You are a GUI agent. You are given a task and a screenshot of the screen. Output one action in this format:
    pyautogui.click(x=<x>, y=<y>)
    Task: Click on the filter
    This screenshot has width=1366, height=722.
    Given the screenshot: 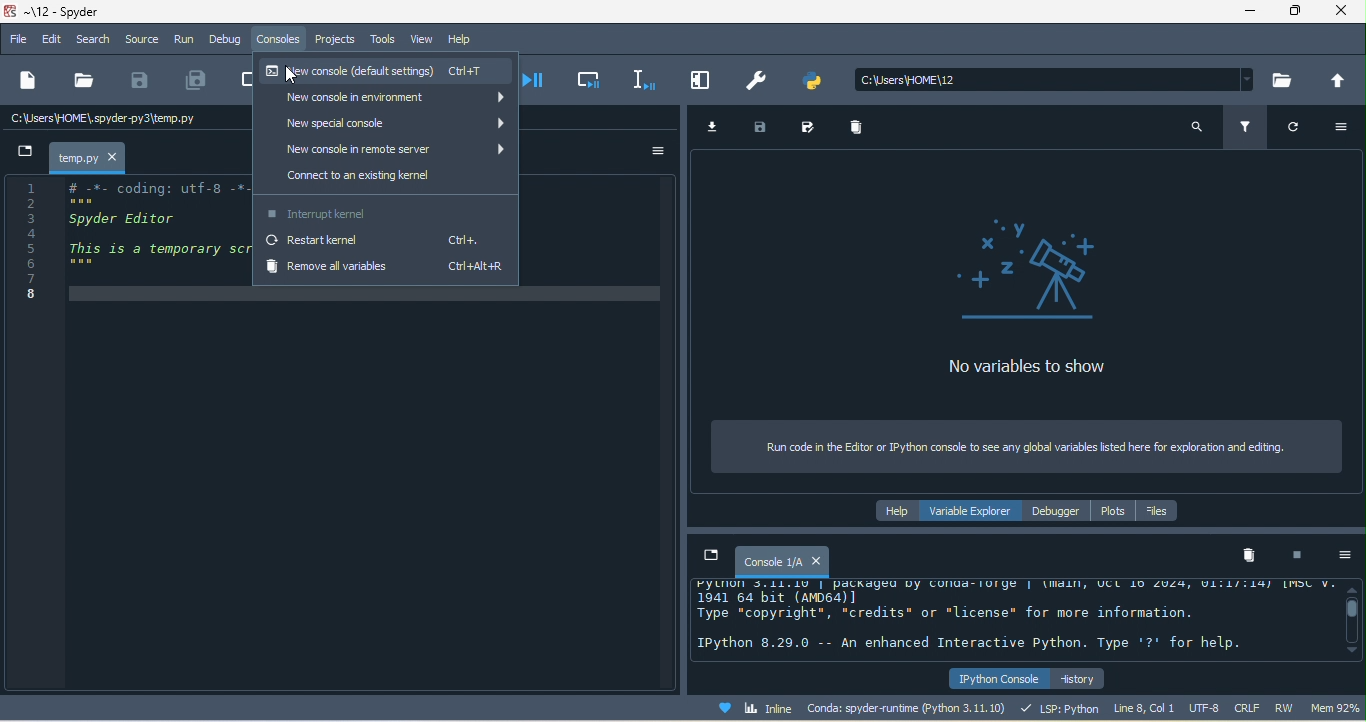 What is the action you would take?
    pyautogui.click(x=1244, y=126)
    